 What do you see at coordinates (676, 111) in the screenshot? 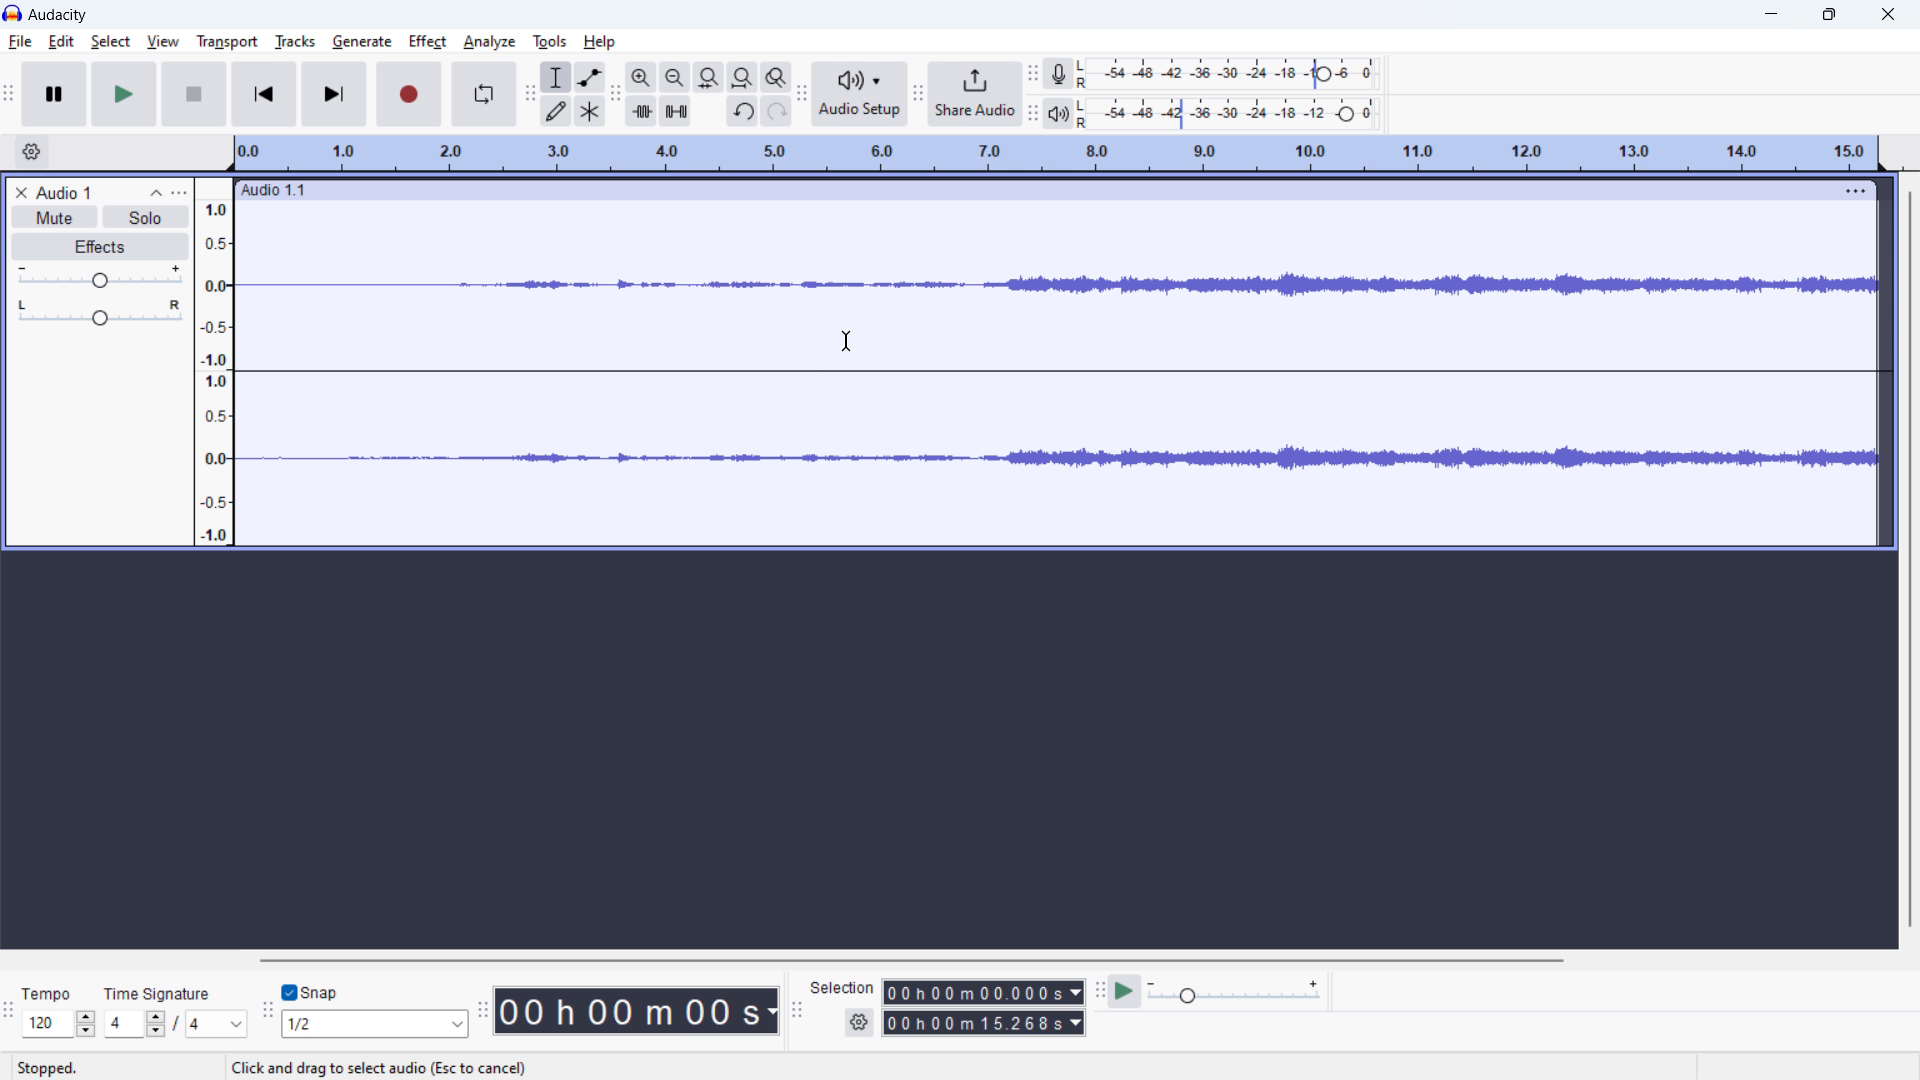
I see `silence audio selection` at bounding box center [676, 111].